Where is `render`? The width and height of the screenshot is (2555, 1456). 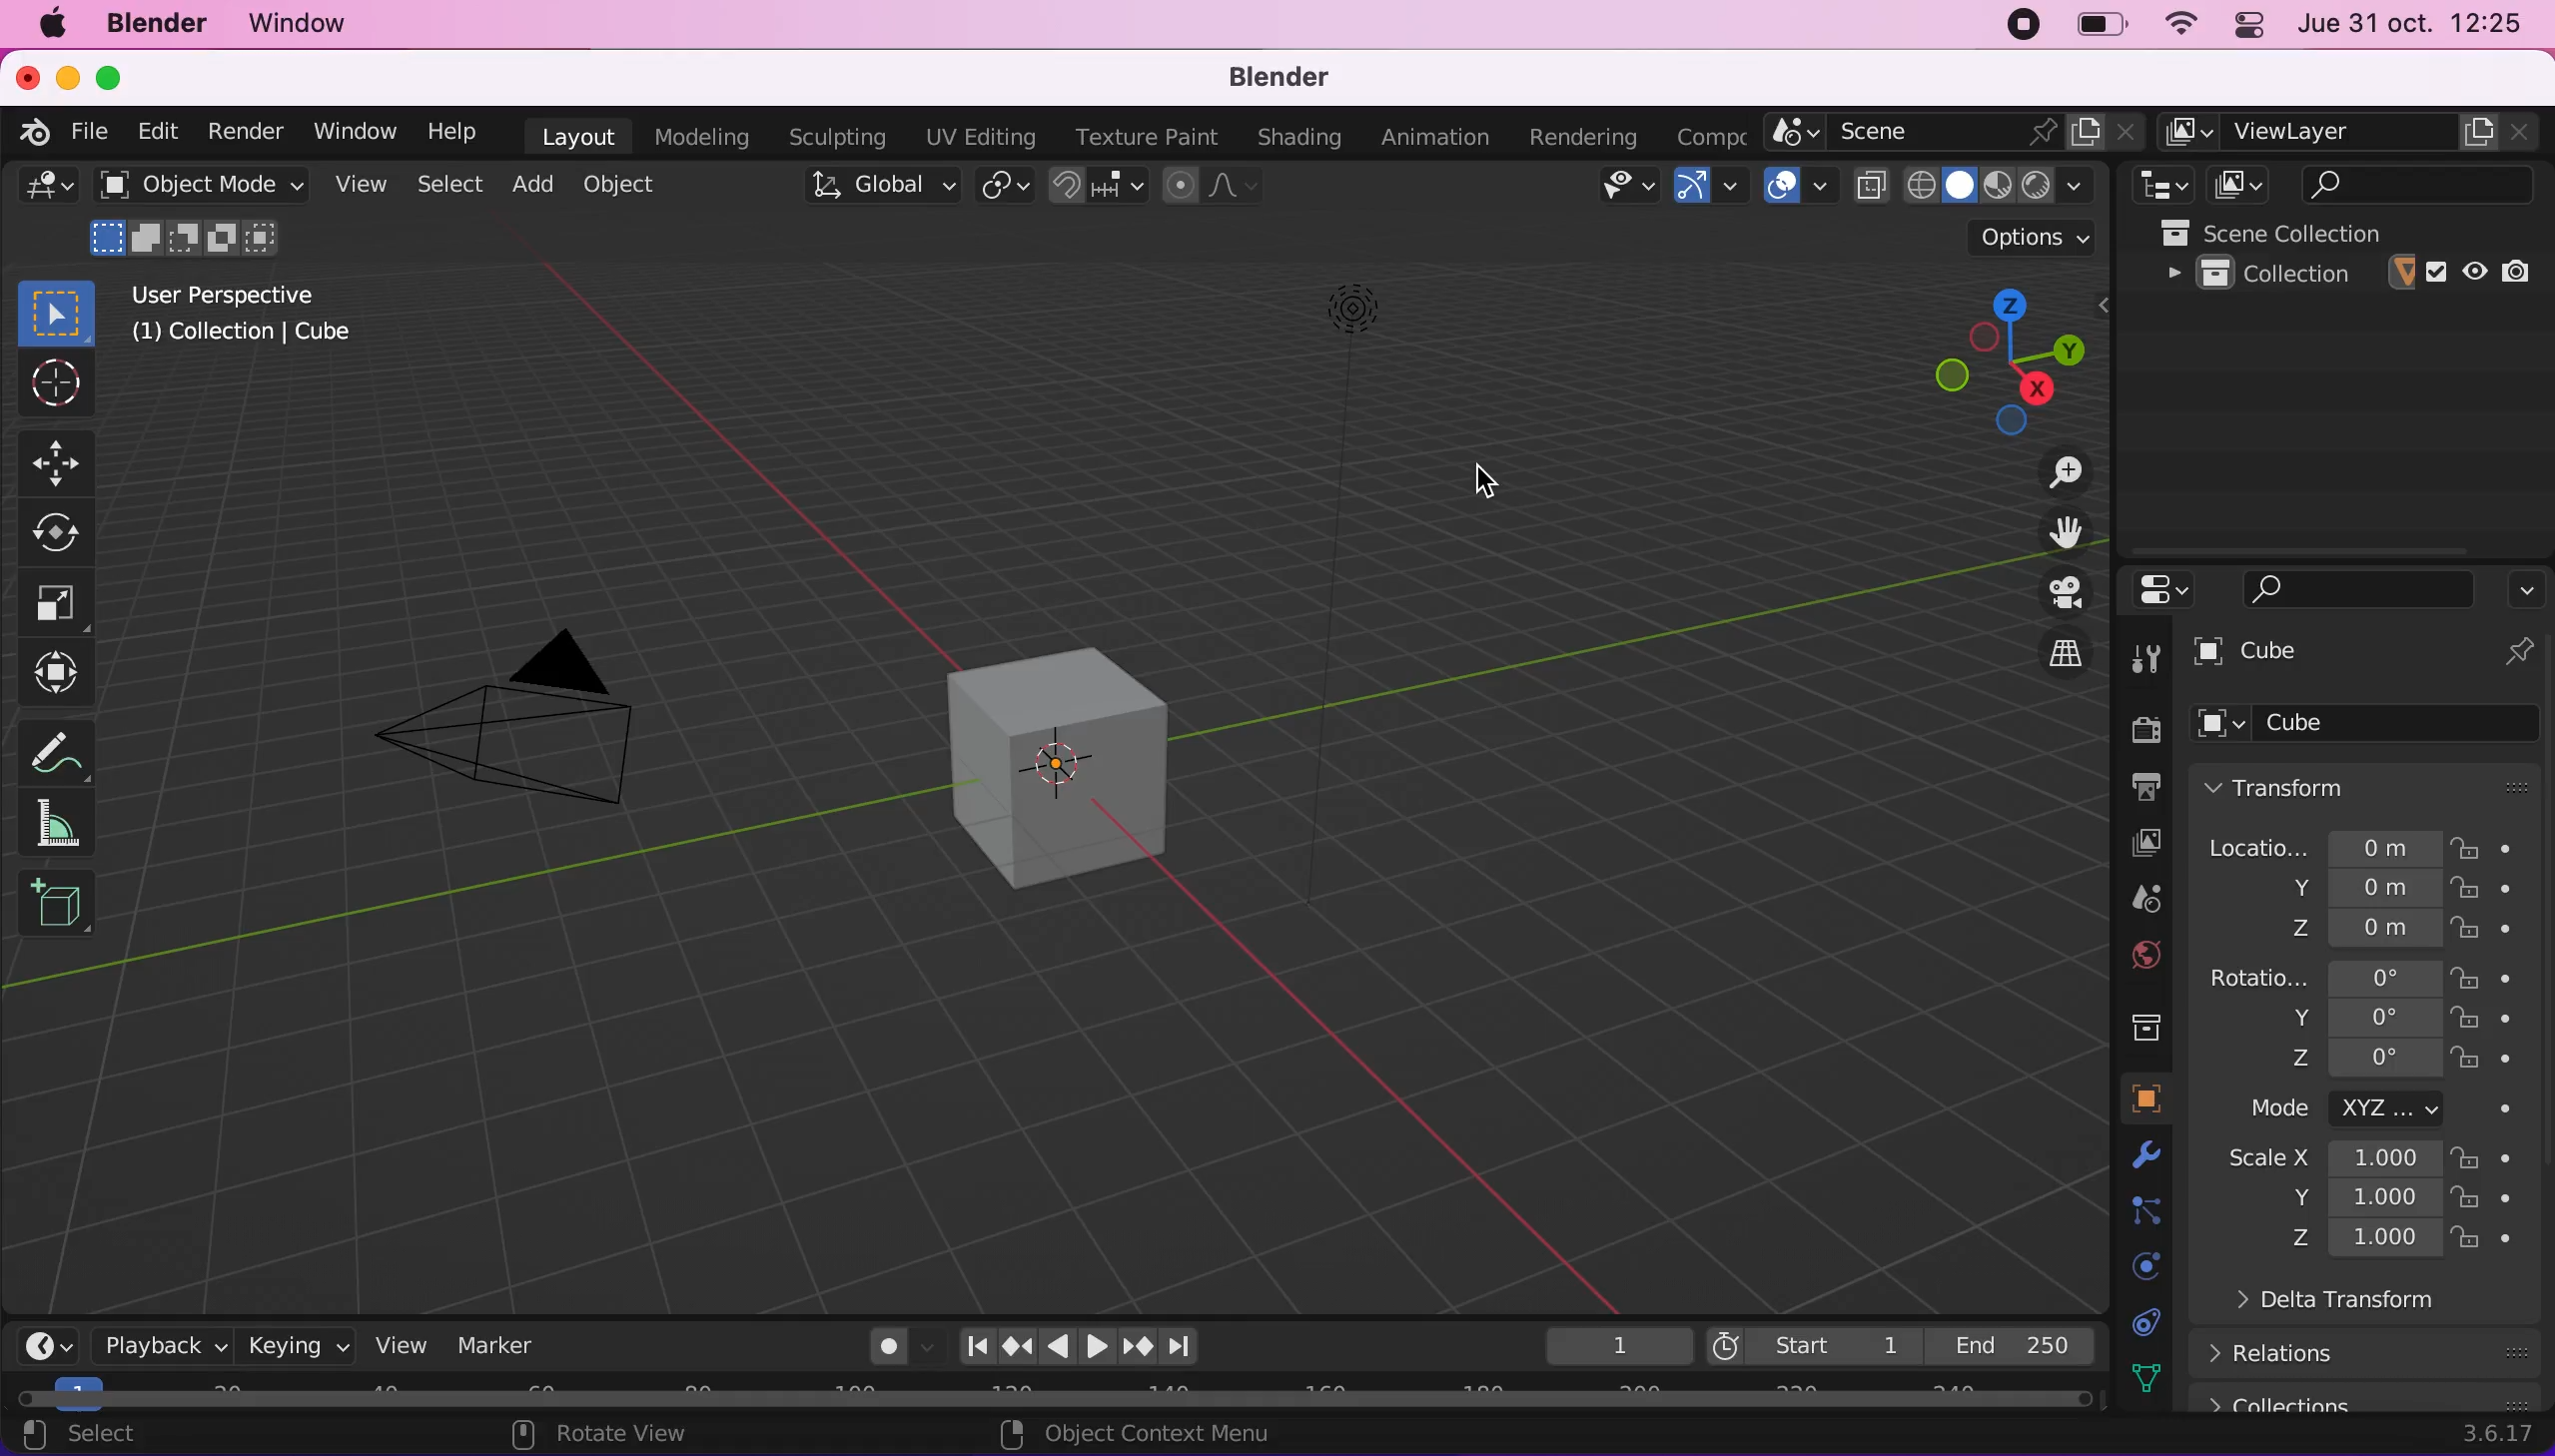 render is located at coordinates (243, 131).